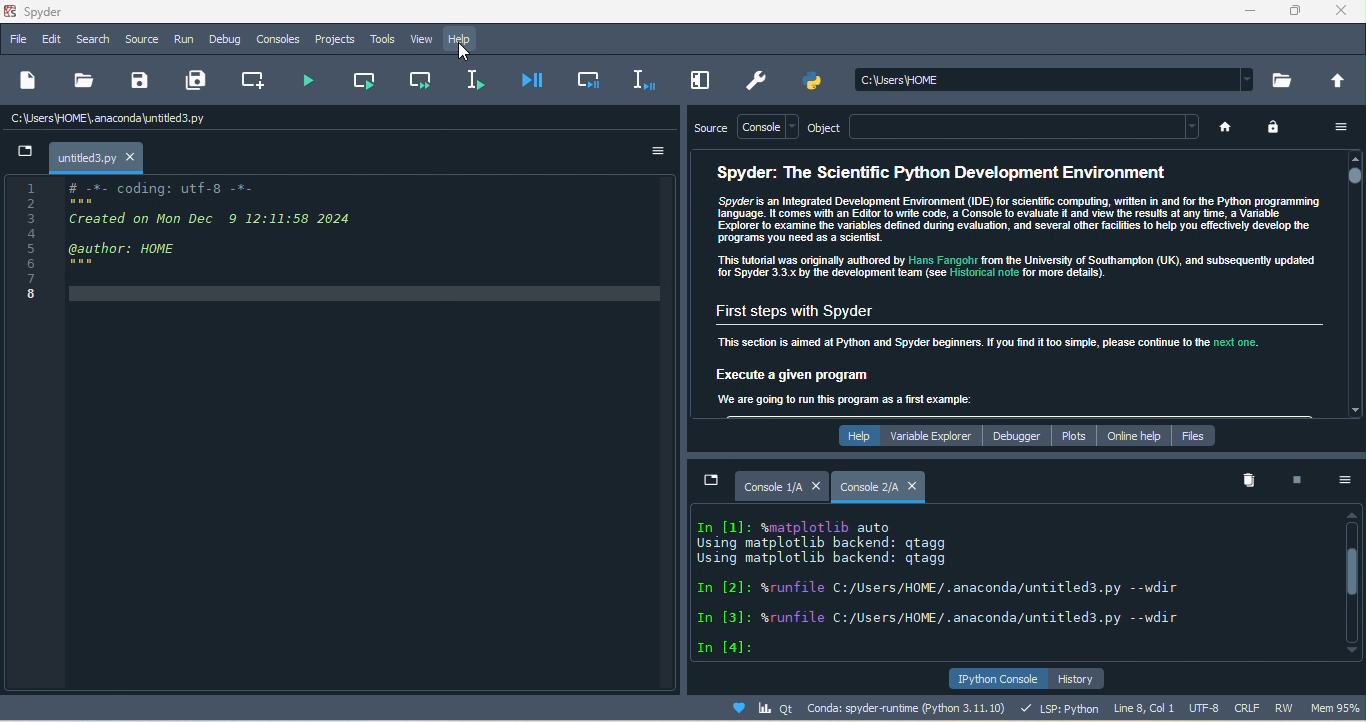 The width and height of the screenshot is (1366, 722). Describe the element at coordinates (533, 80) in the screenshot. I see `debug file` at that location.